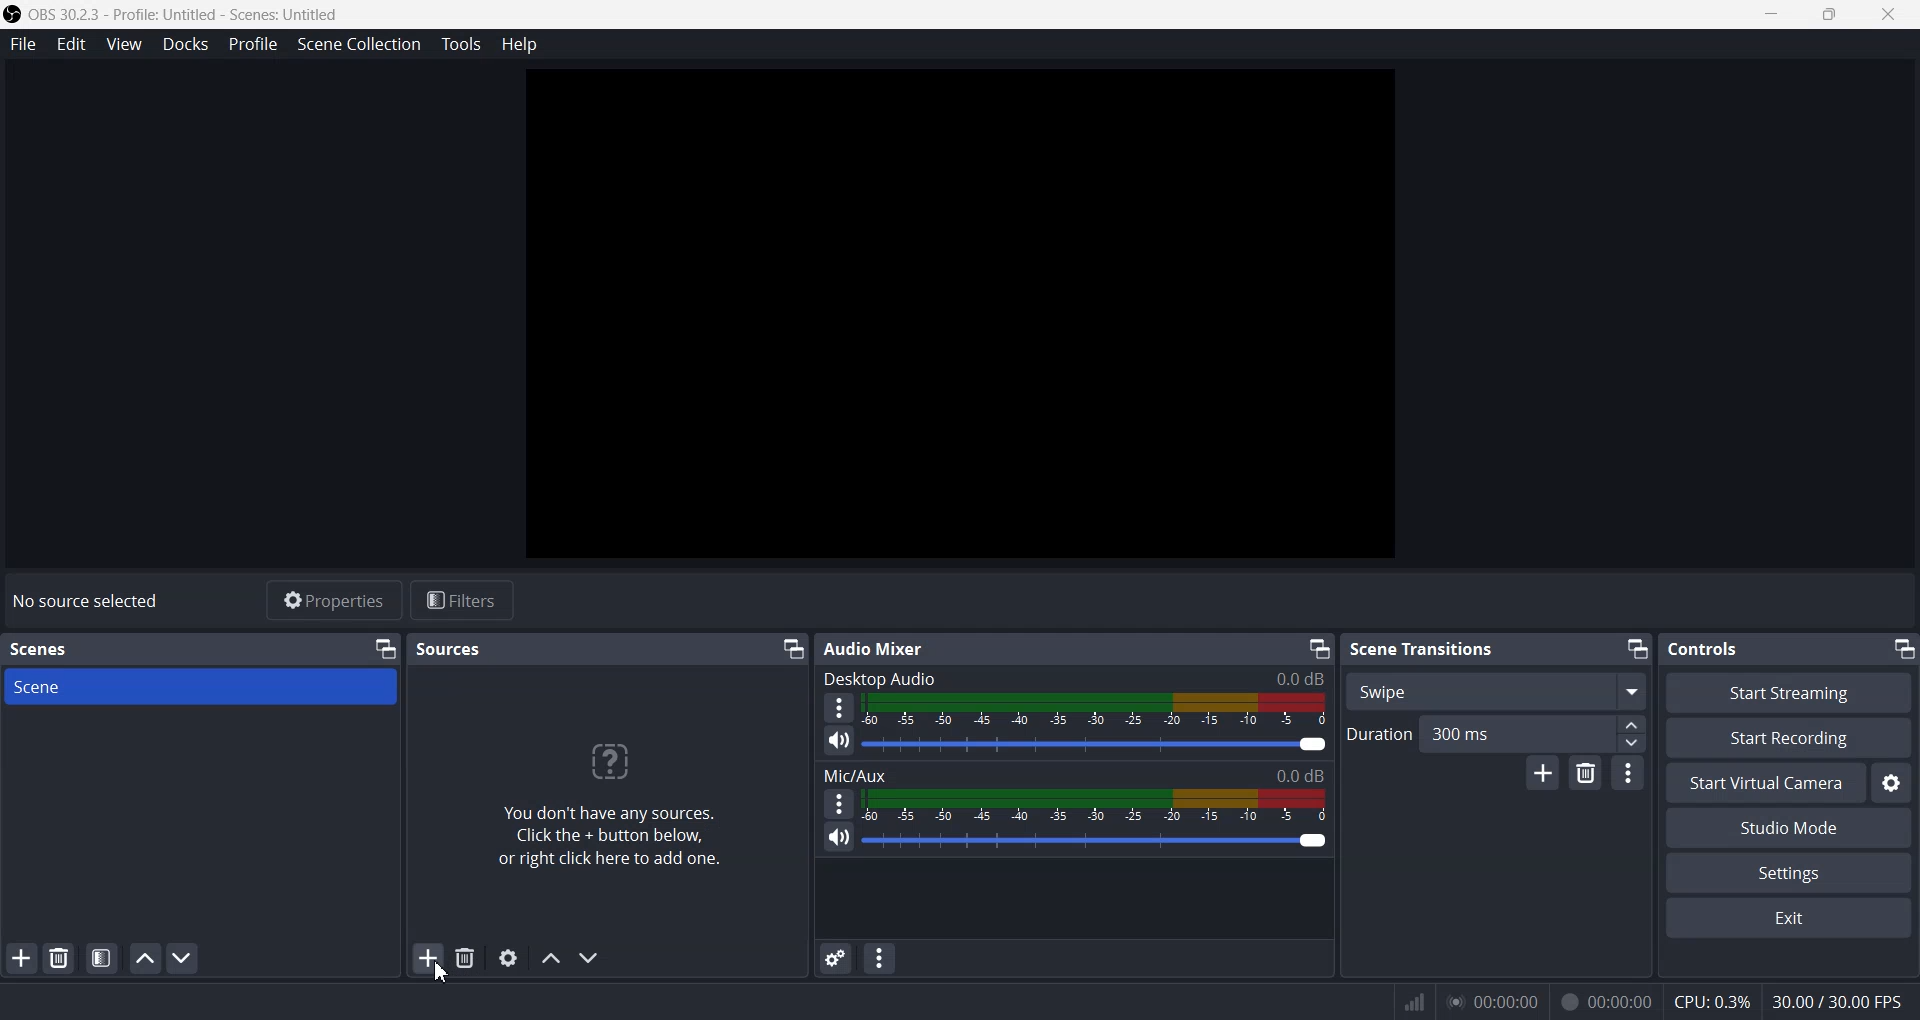  I want to click on Mic/Aux 0.0 dB, so click(1073, 775).